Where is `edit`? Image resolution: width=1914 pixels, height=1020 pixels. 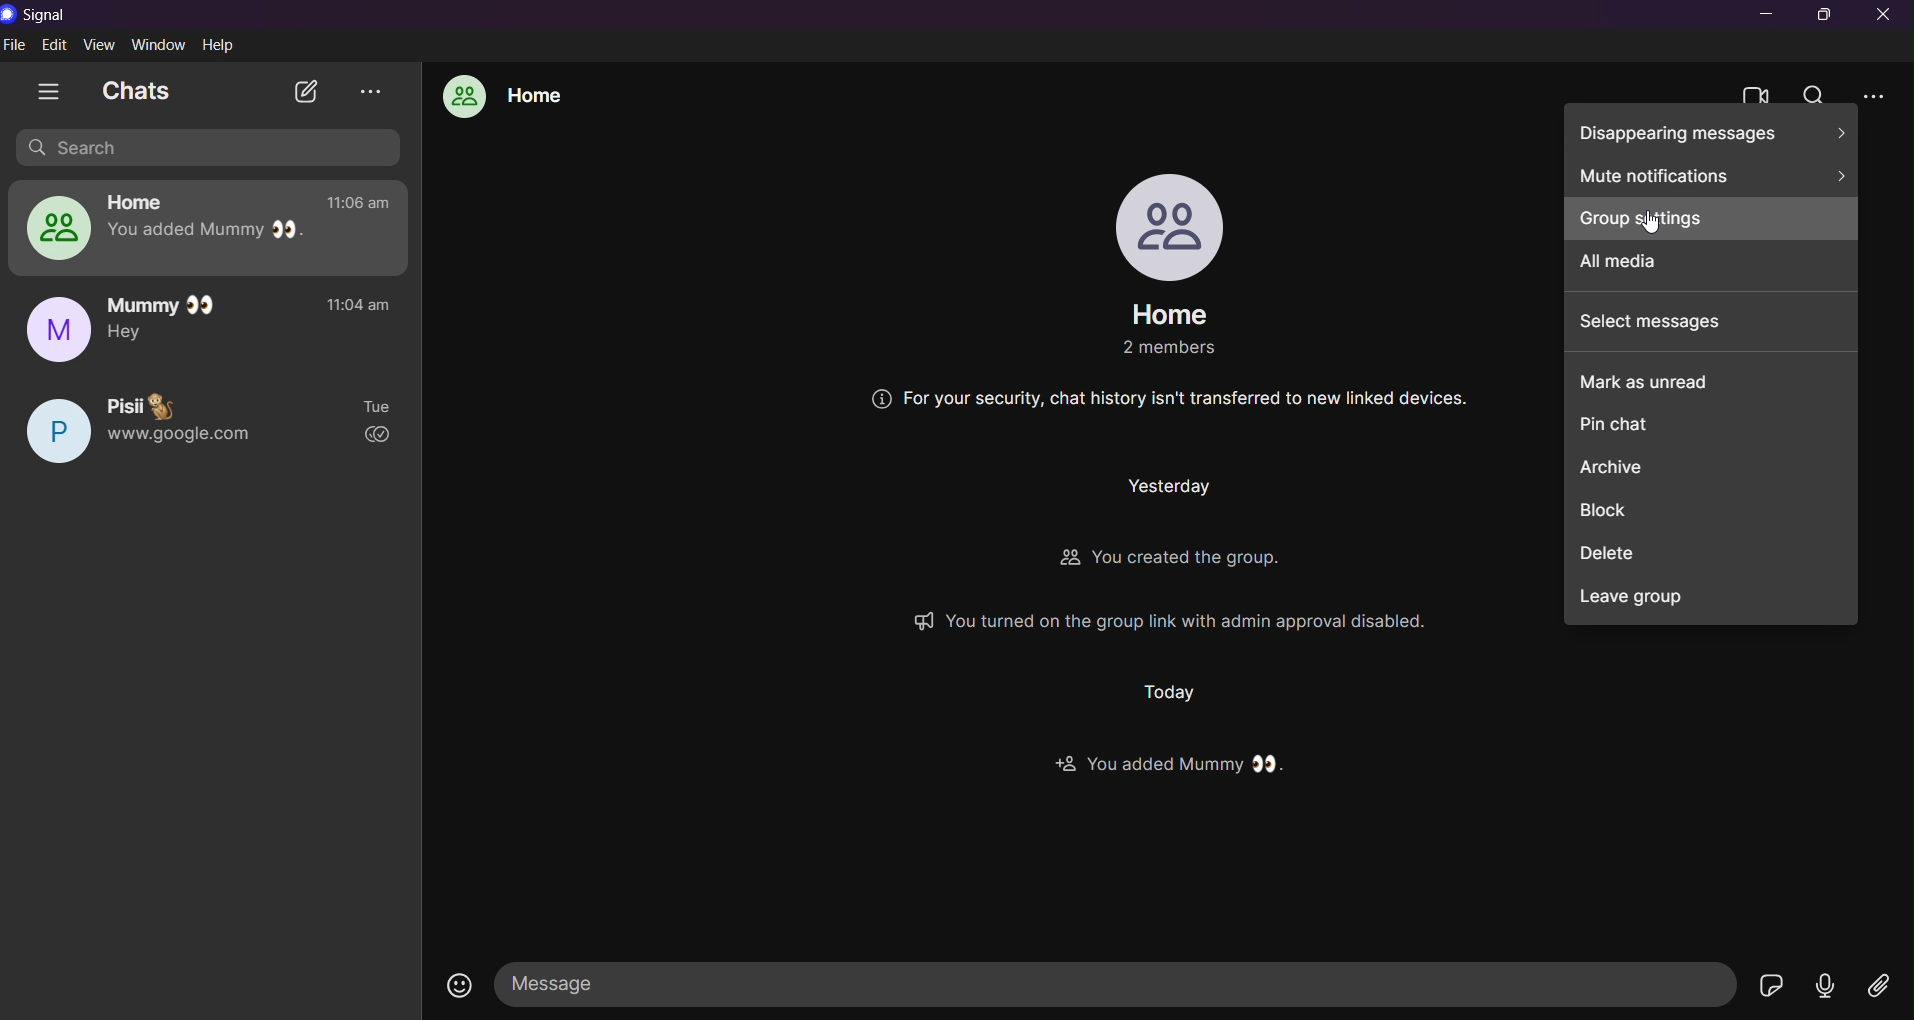
edit is located at coordinates (57, 45).